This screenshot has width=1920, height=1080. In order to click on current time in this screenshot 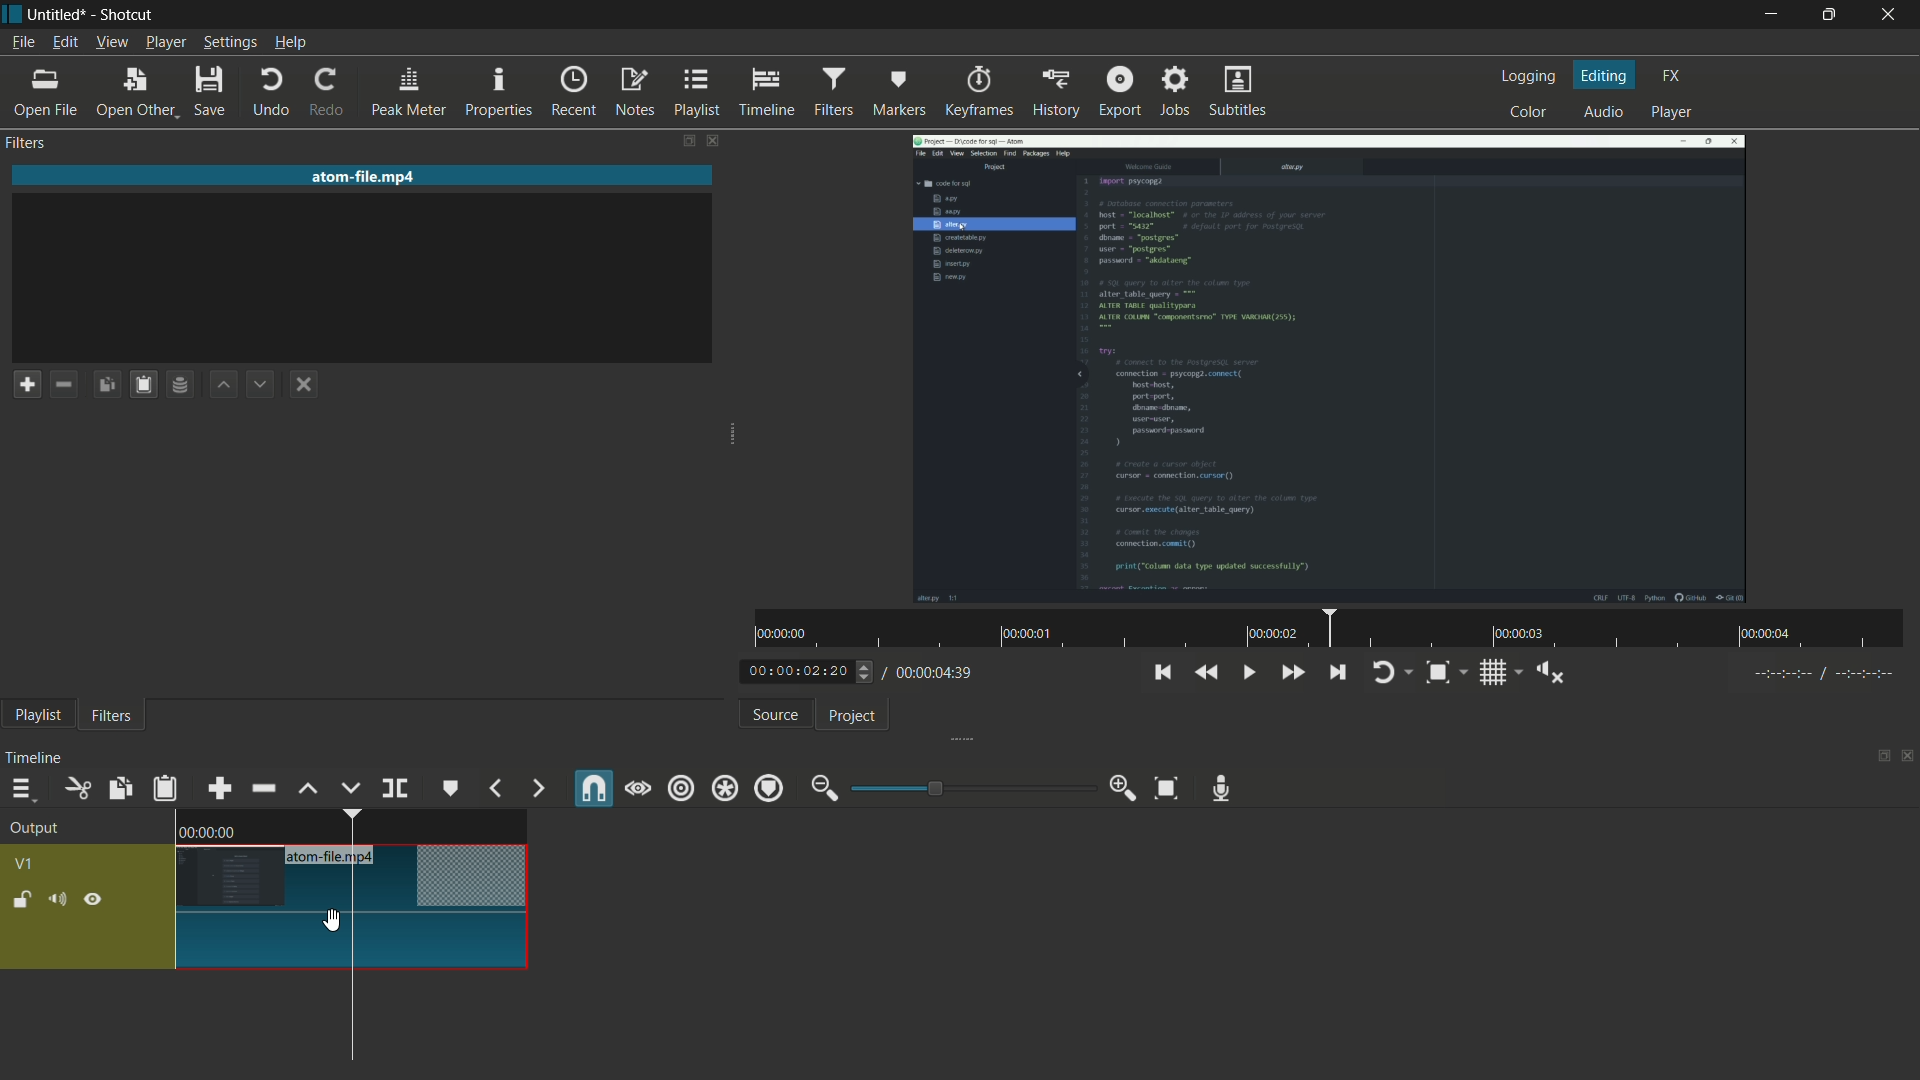, I will do `click(800, 672)`.